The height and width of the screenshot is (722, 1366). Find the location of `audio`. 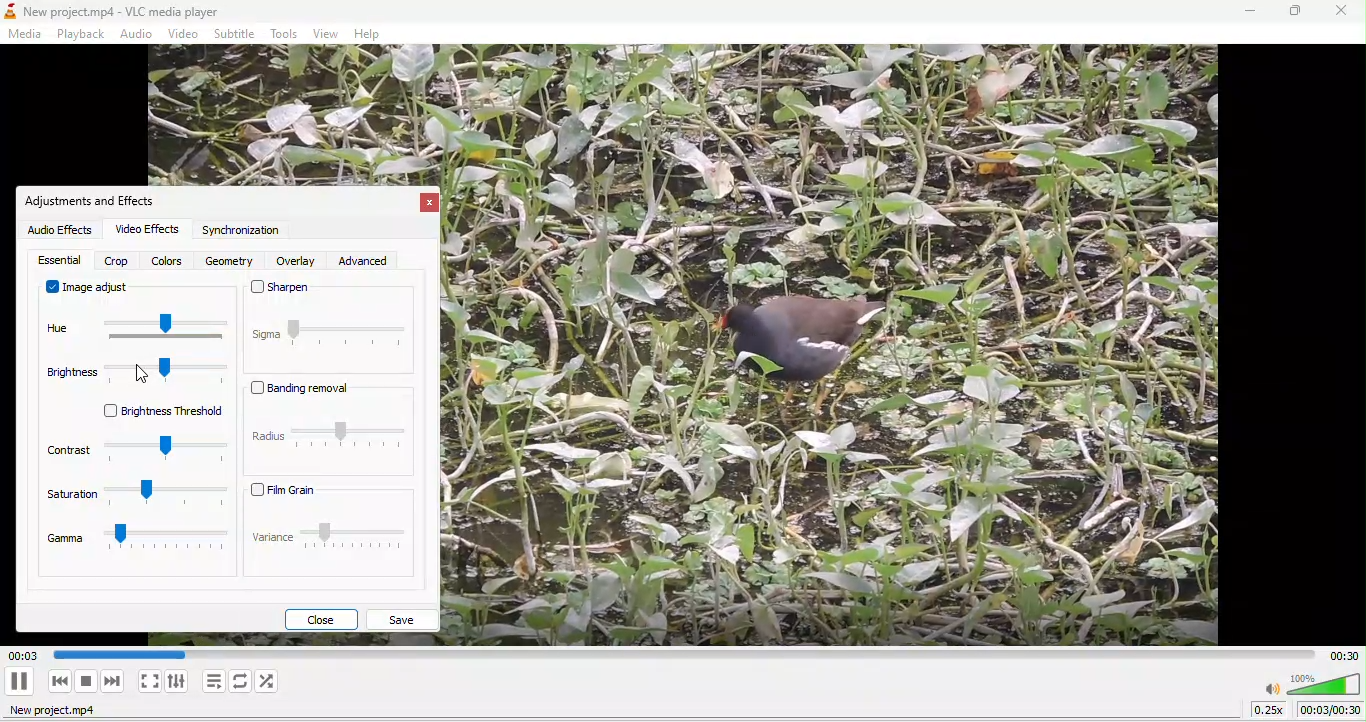

audio is located at coordinates (138, 34).